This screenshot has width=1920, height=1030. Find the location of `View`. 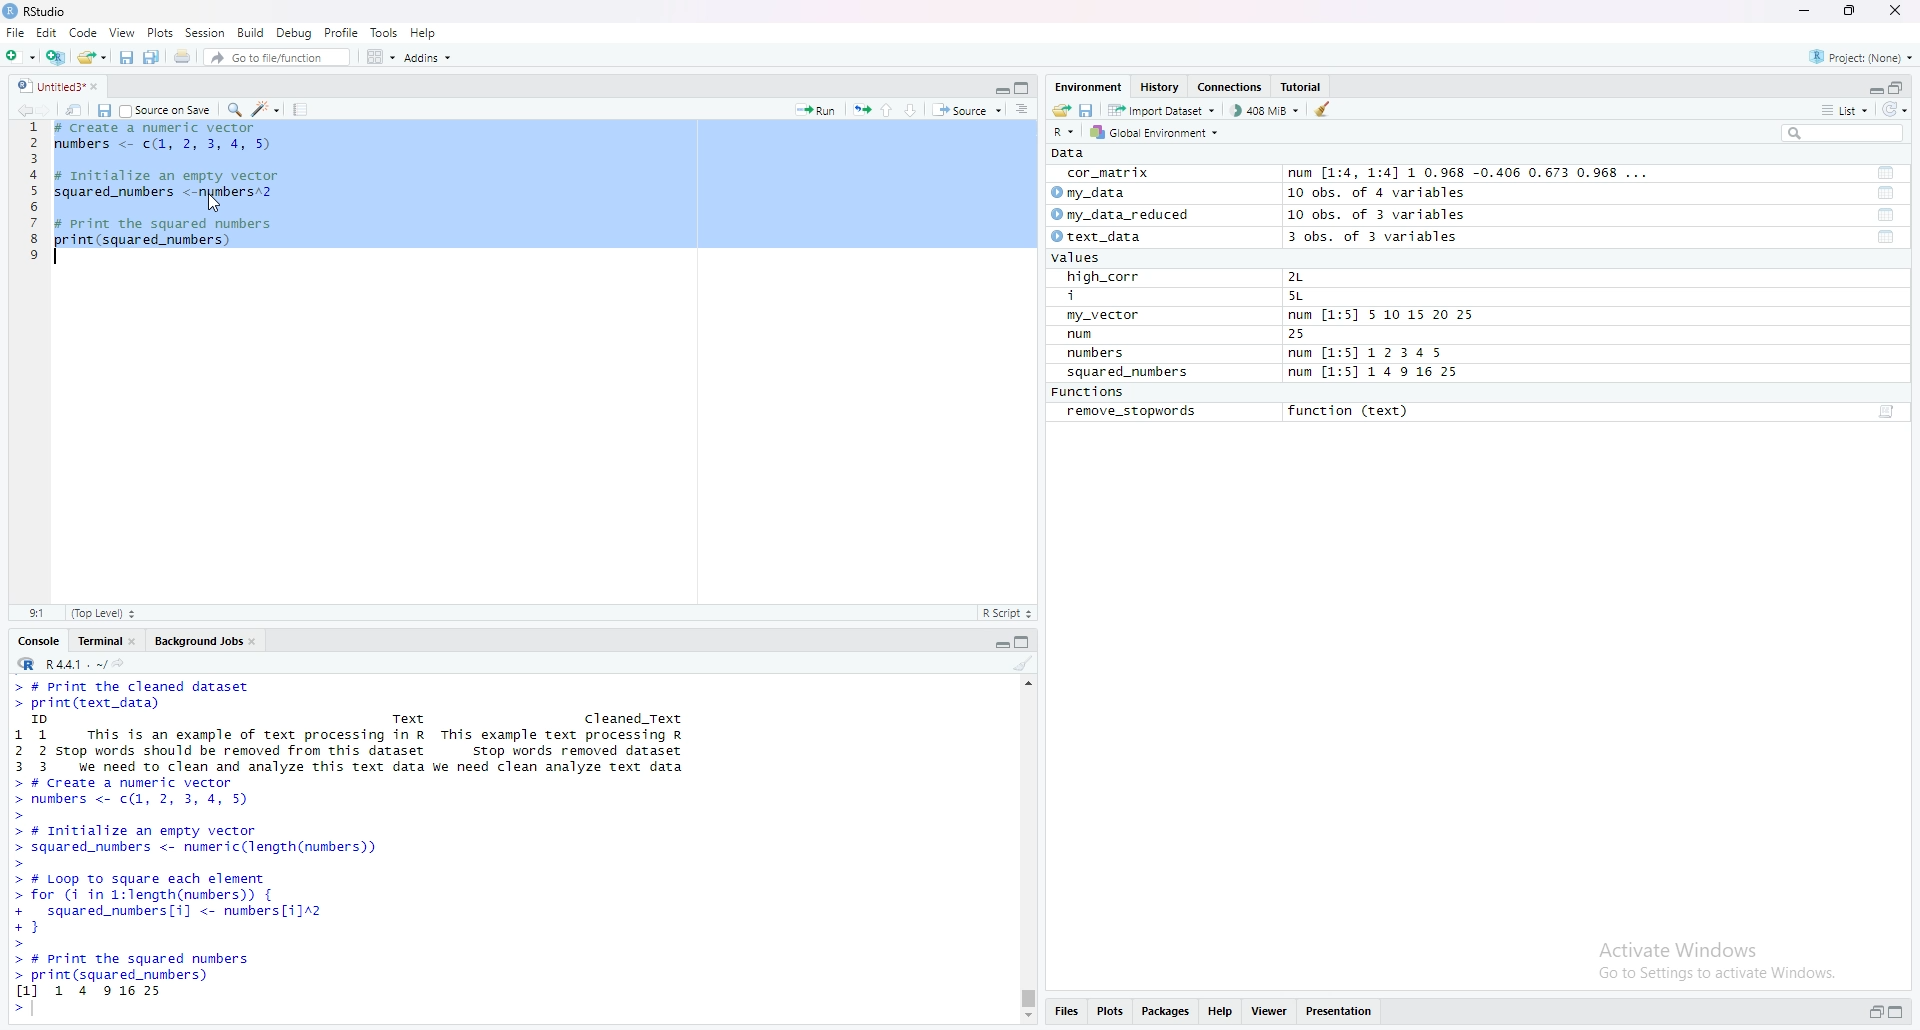

View is located at coordinates (122, 32).